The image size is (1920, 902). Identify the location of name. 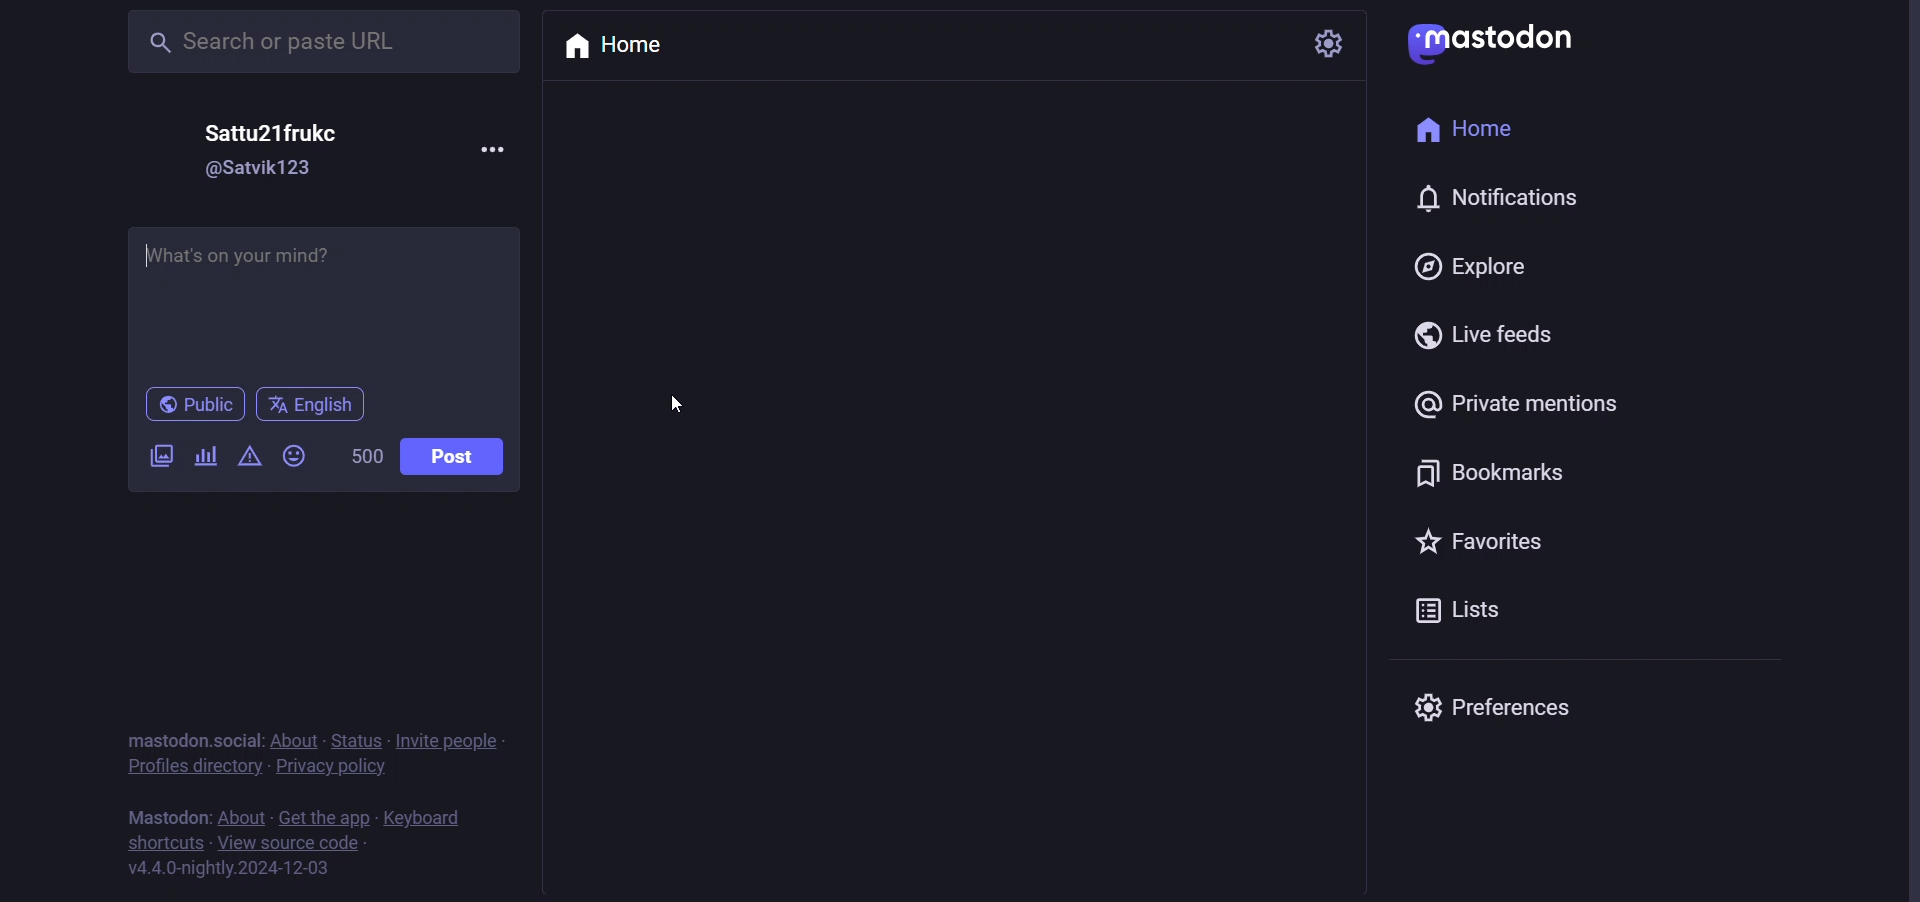
(271, 133).